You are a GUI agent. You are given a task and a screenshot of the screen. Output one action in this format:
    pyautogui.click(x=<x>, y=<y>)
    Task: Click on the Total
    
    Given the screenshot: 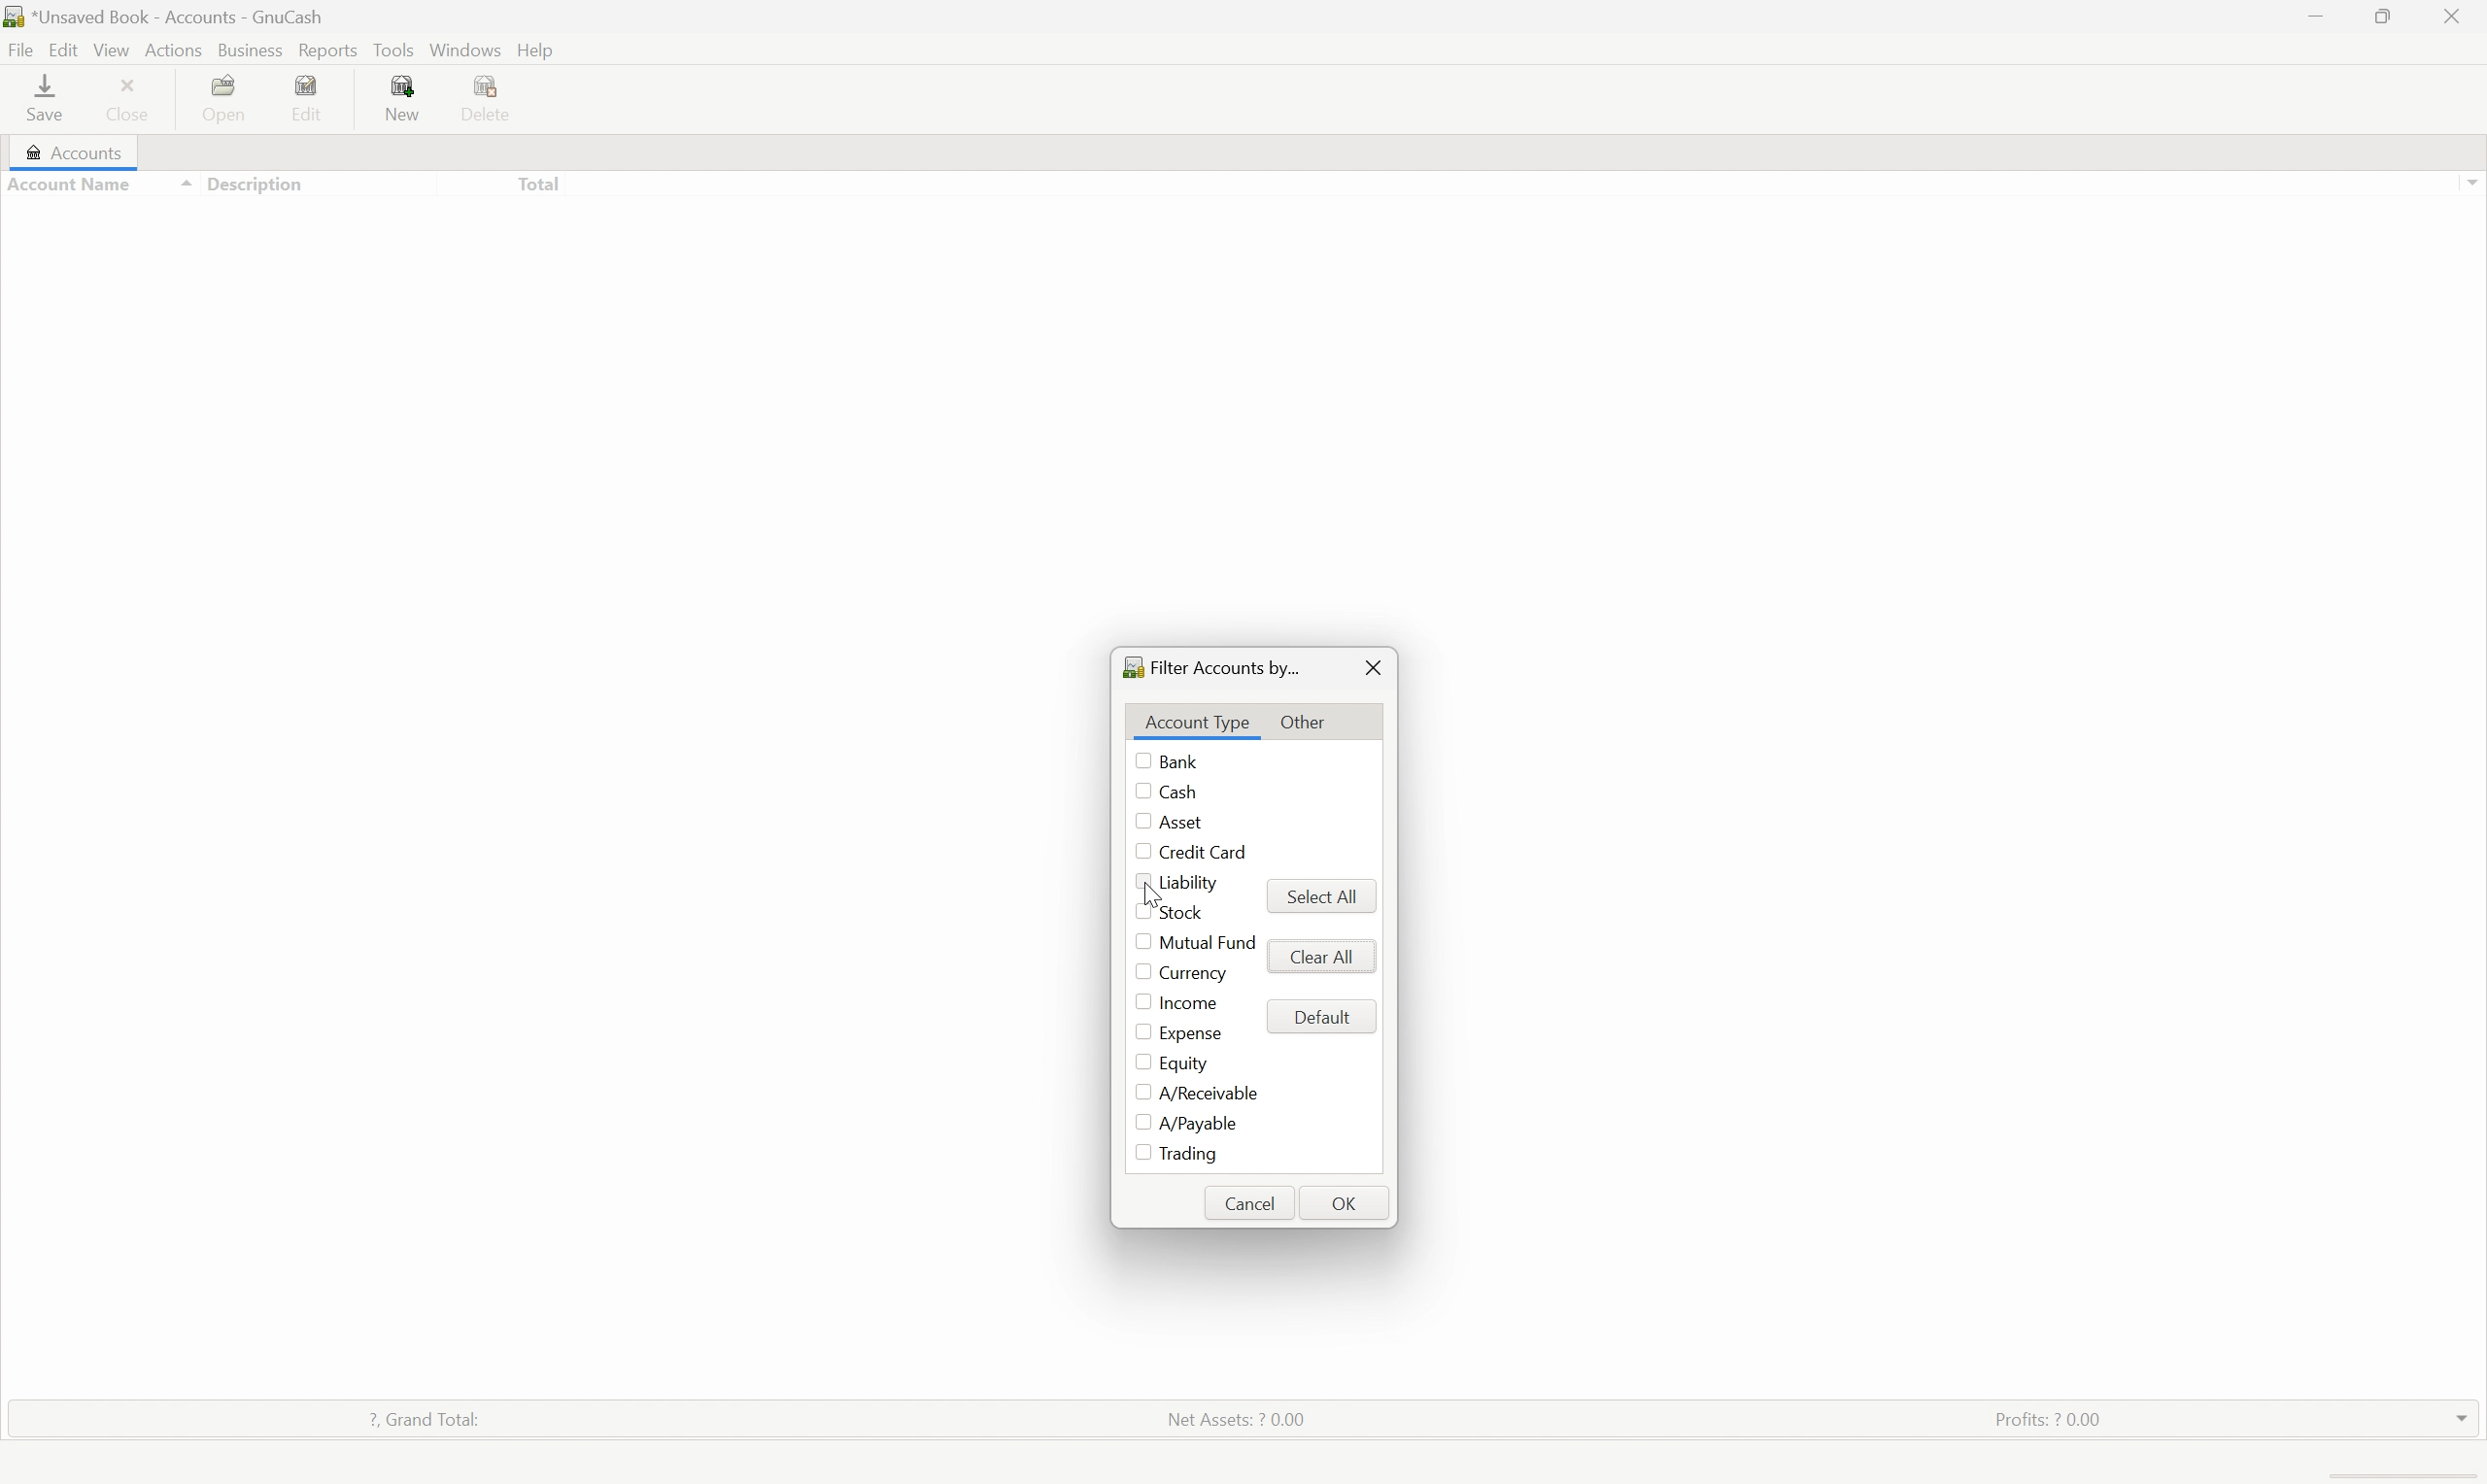 What is the action you would take?
    pyautogui.click(x=538, y=182)
    